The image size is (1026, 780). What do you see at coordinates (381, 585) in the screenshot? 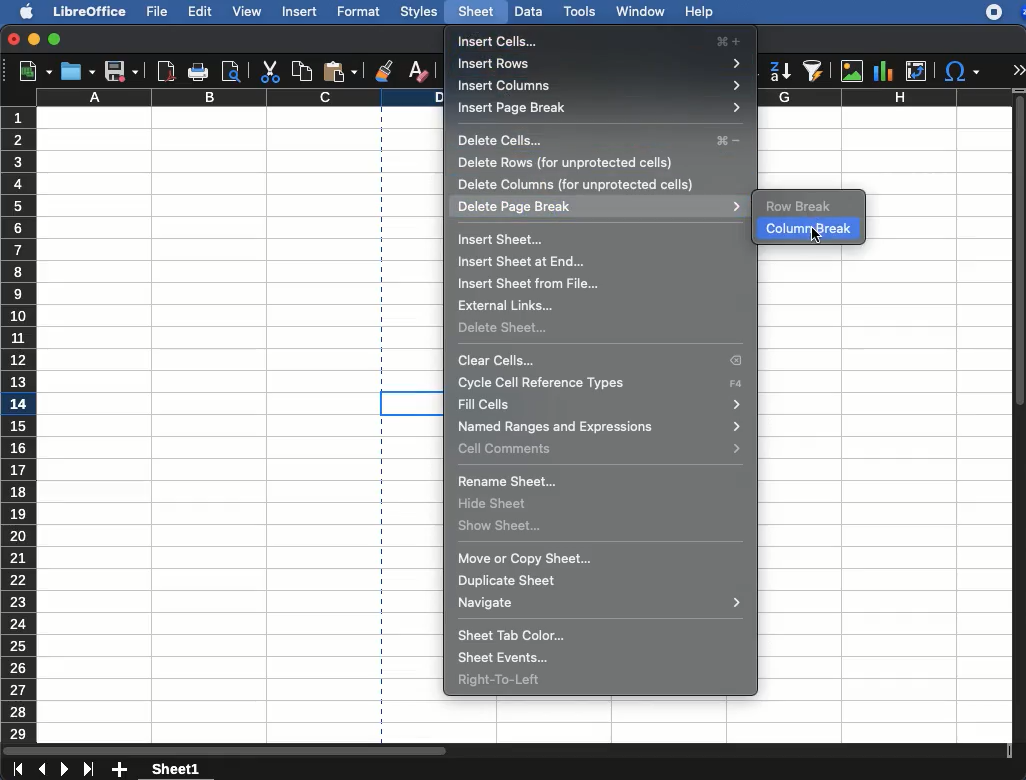
I see `page break` at bounding box center [381, 585].